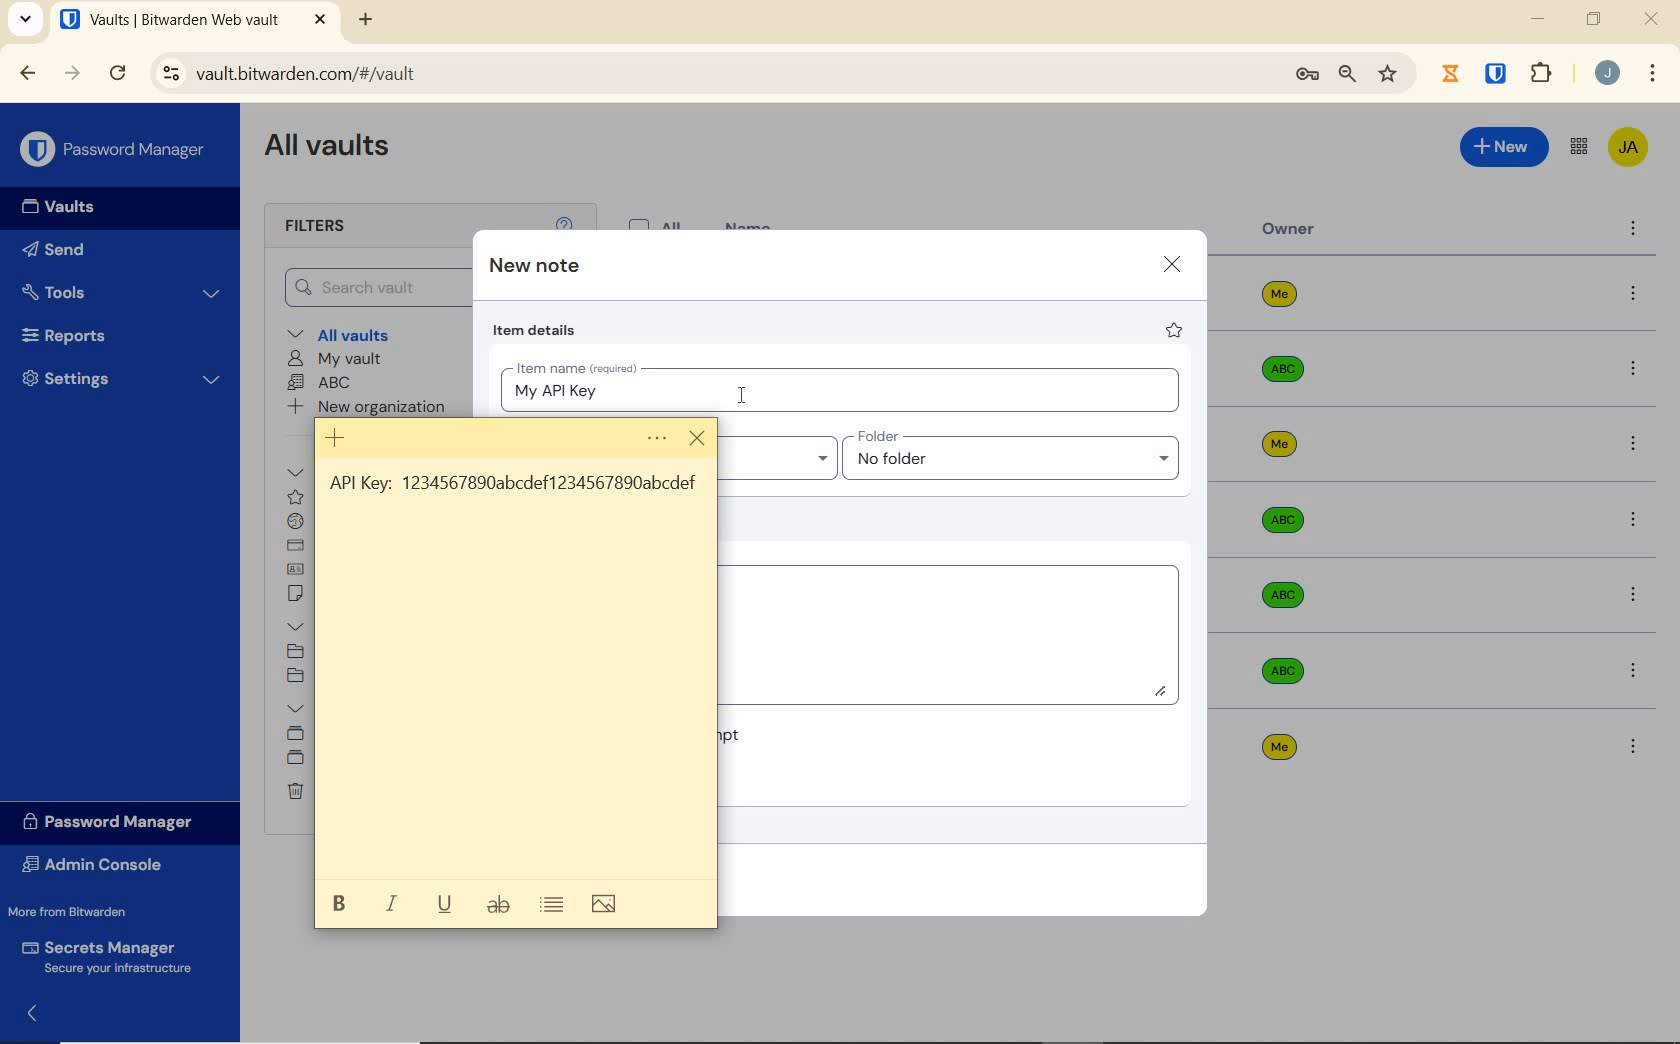  Describe the element at coordinates (1503, 147) in the screenshot. I see `New` at that location.